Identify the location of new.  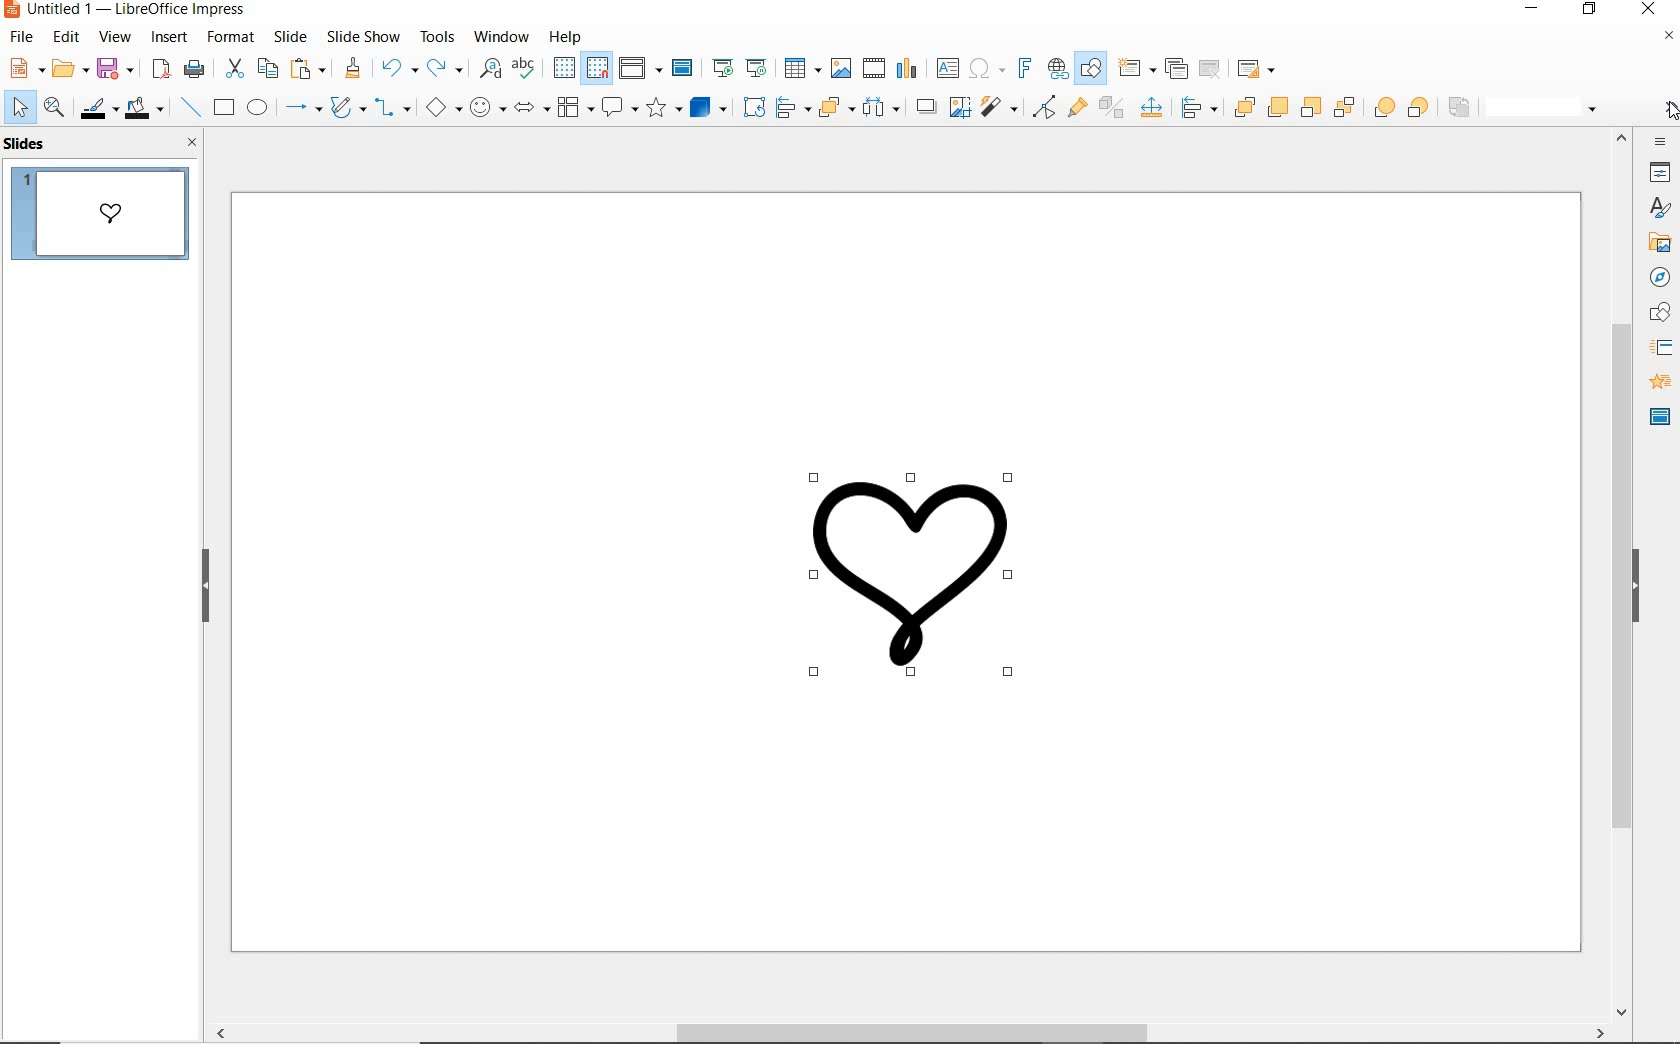
(23, 68).